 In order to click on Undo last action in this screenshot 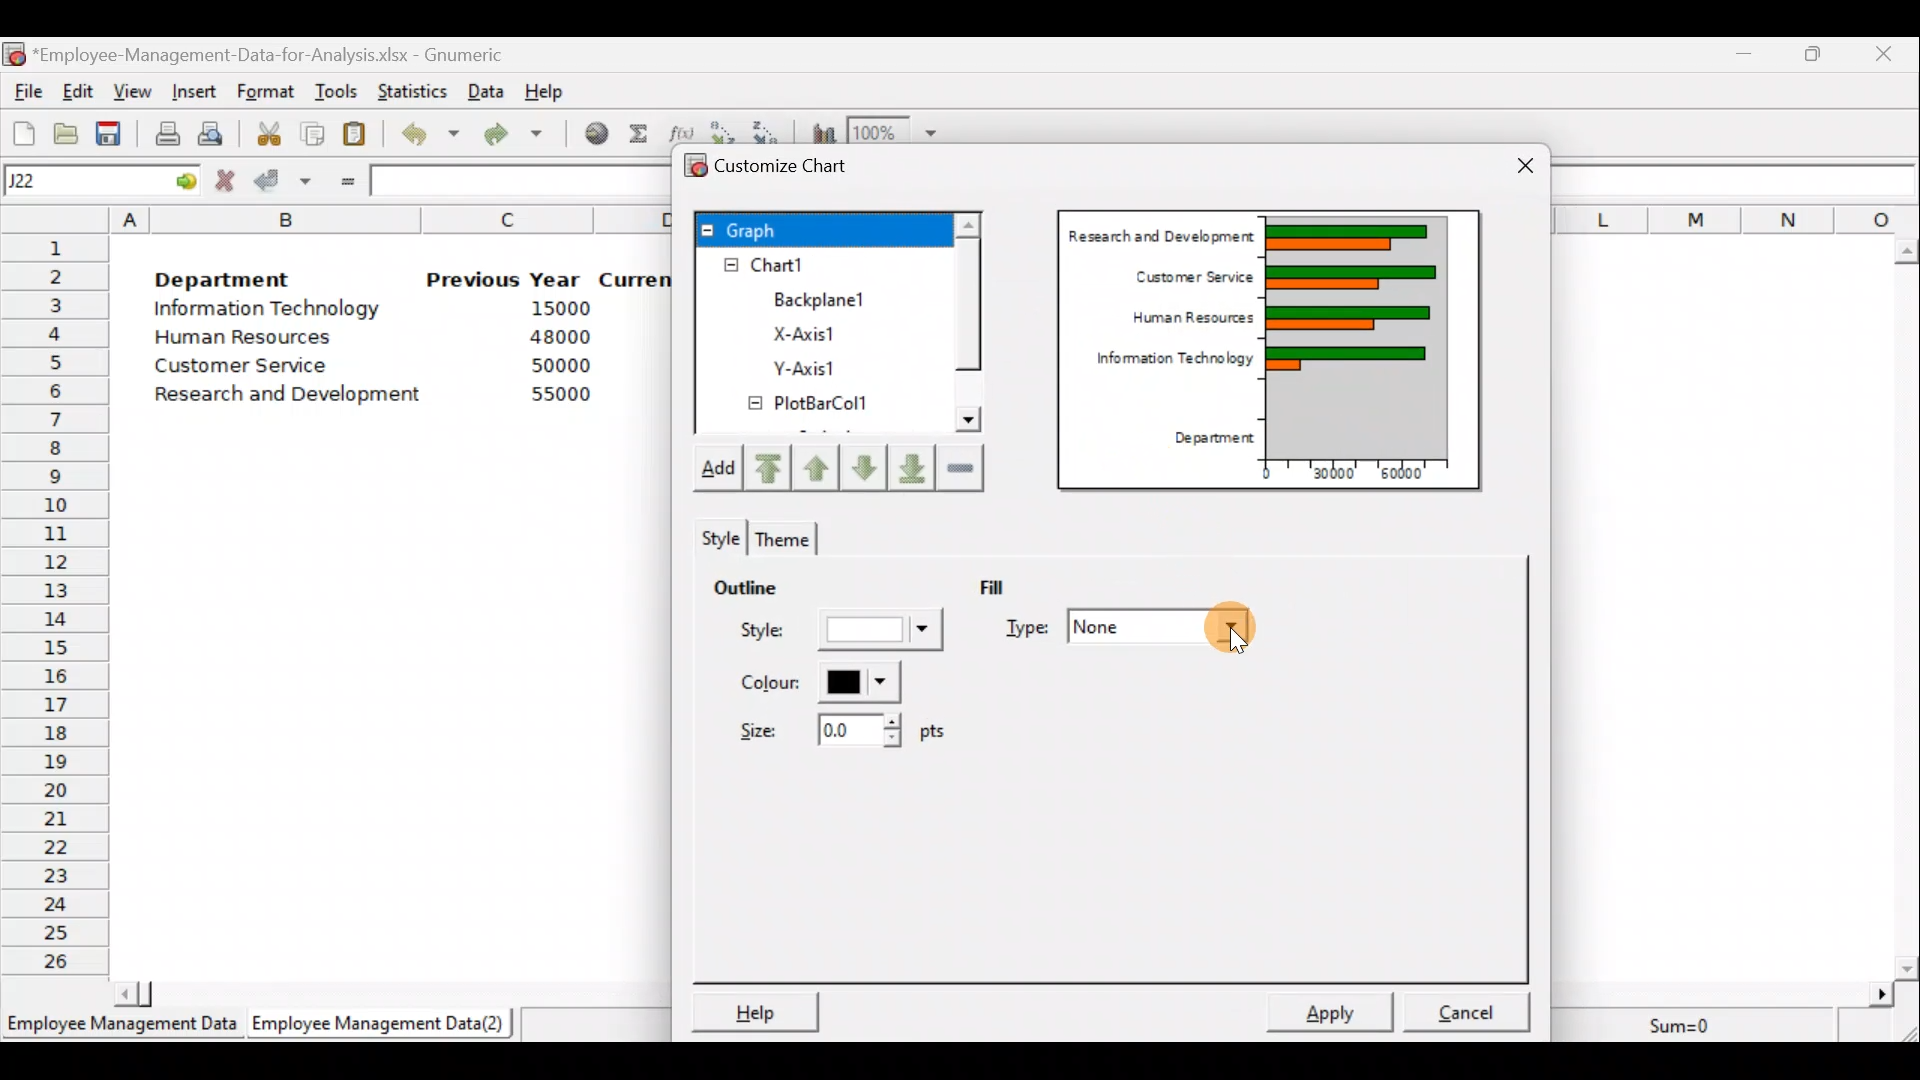, I will do `click(432, 138)`.